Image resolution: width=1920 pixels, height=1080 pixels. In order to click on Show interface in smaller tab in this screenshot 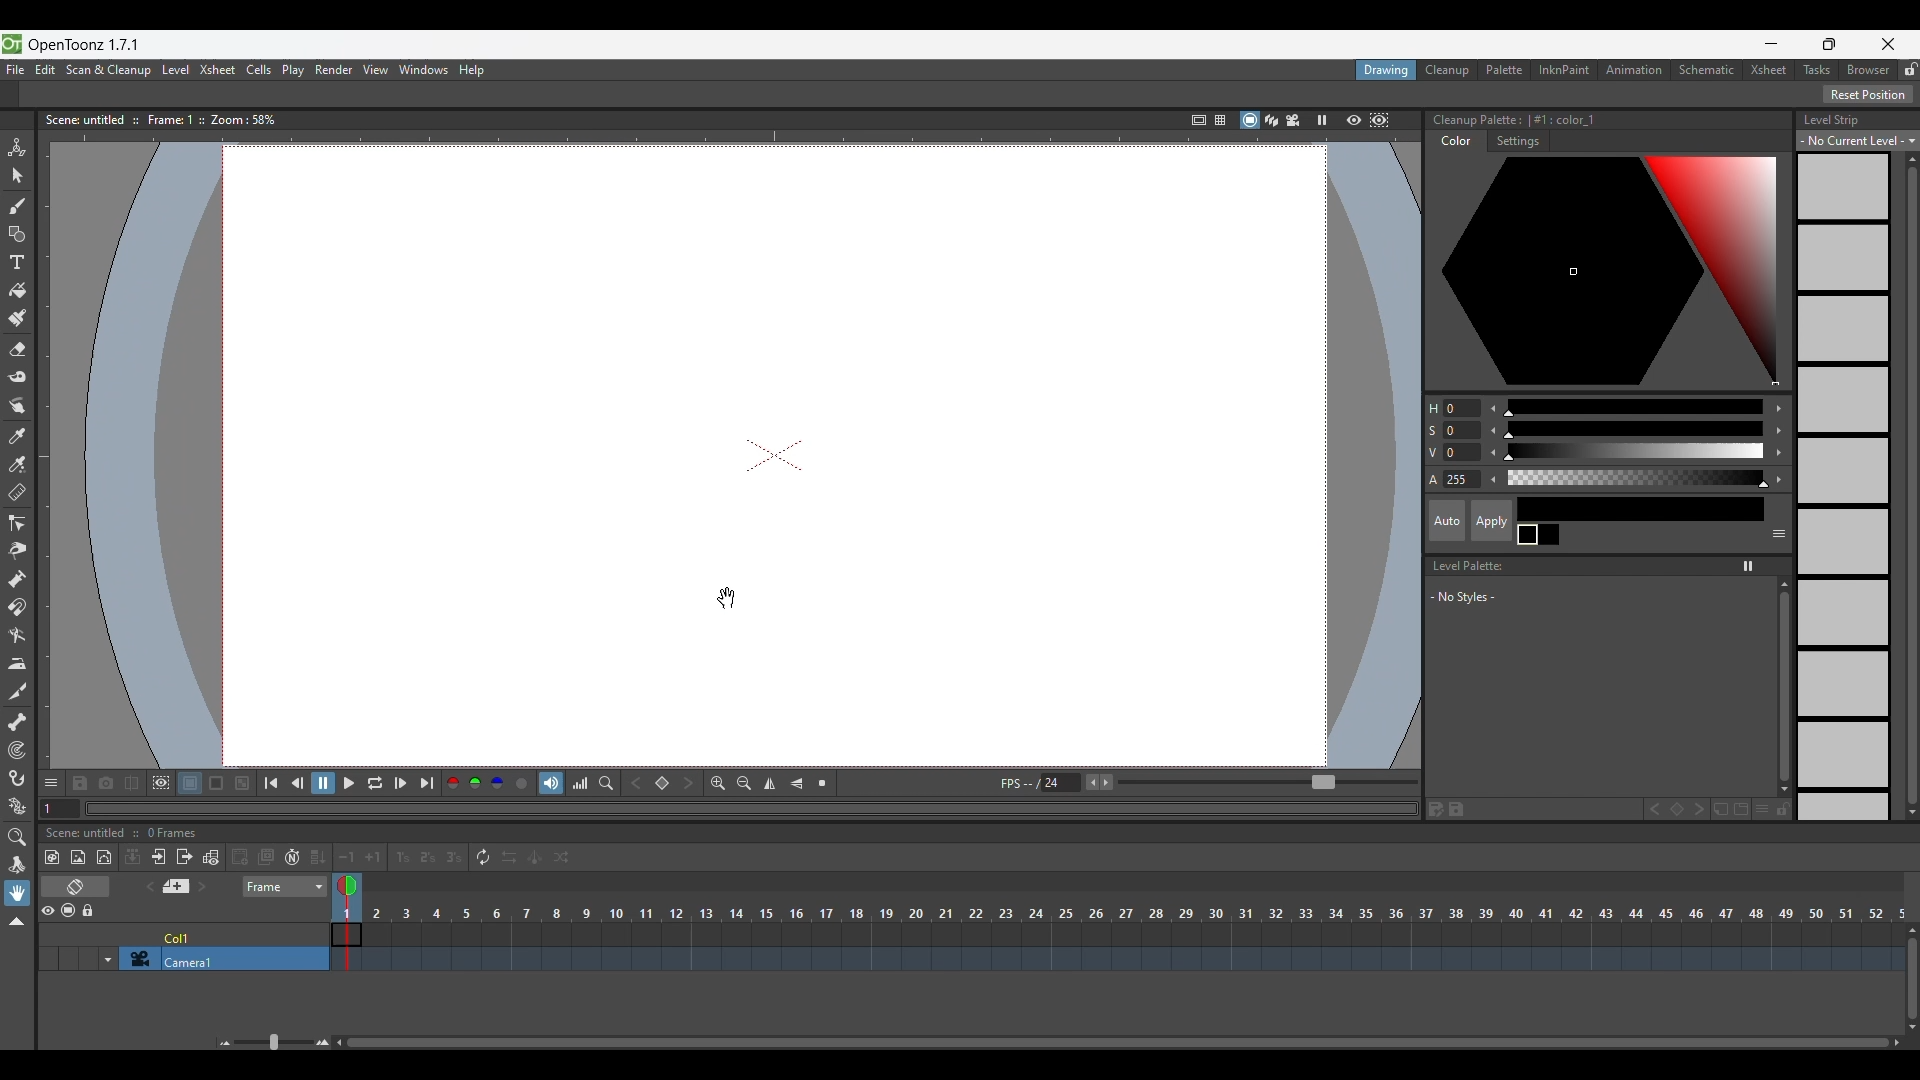, I will do `click(1829, 44)`.